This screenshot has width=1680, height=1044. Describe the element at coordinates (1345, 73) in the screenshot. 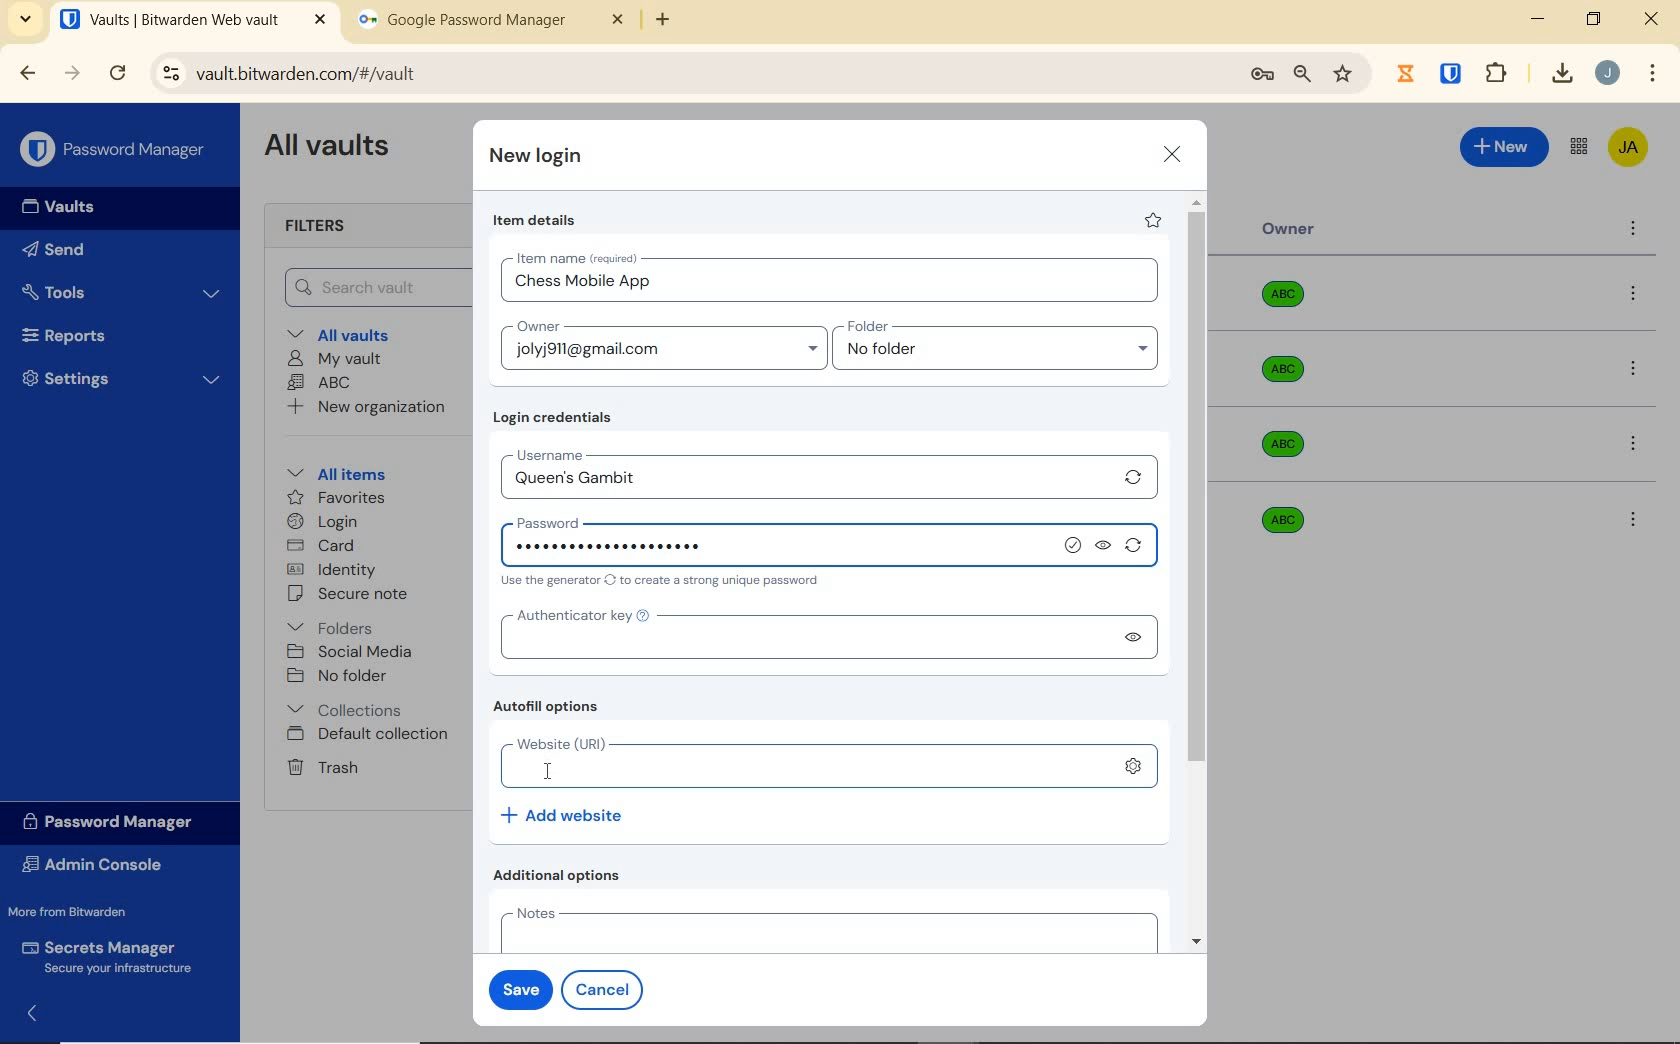

I see `bookmark` at that location.